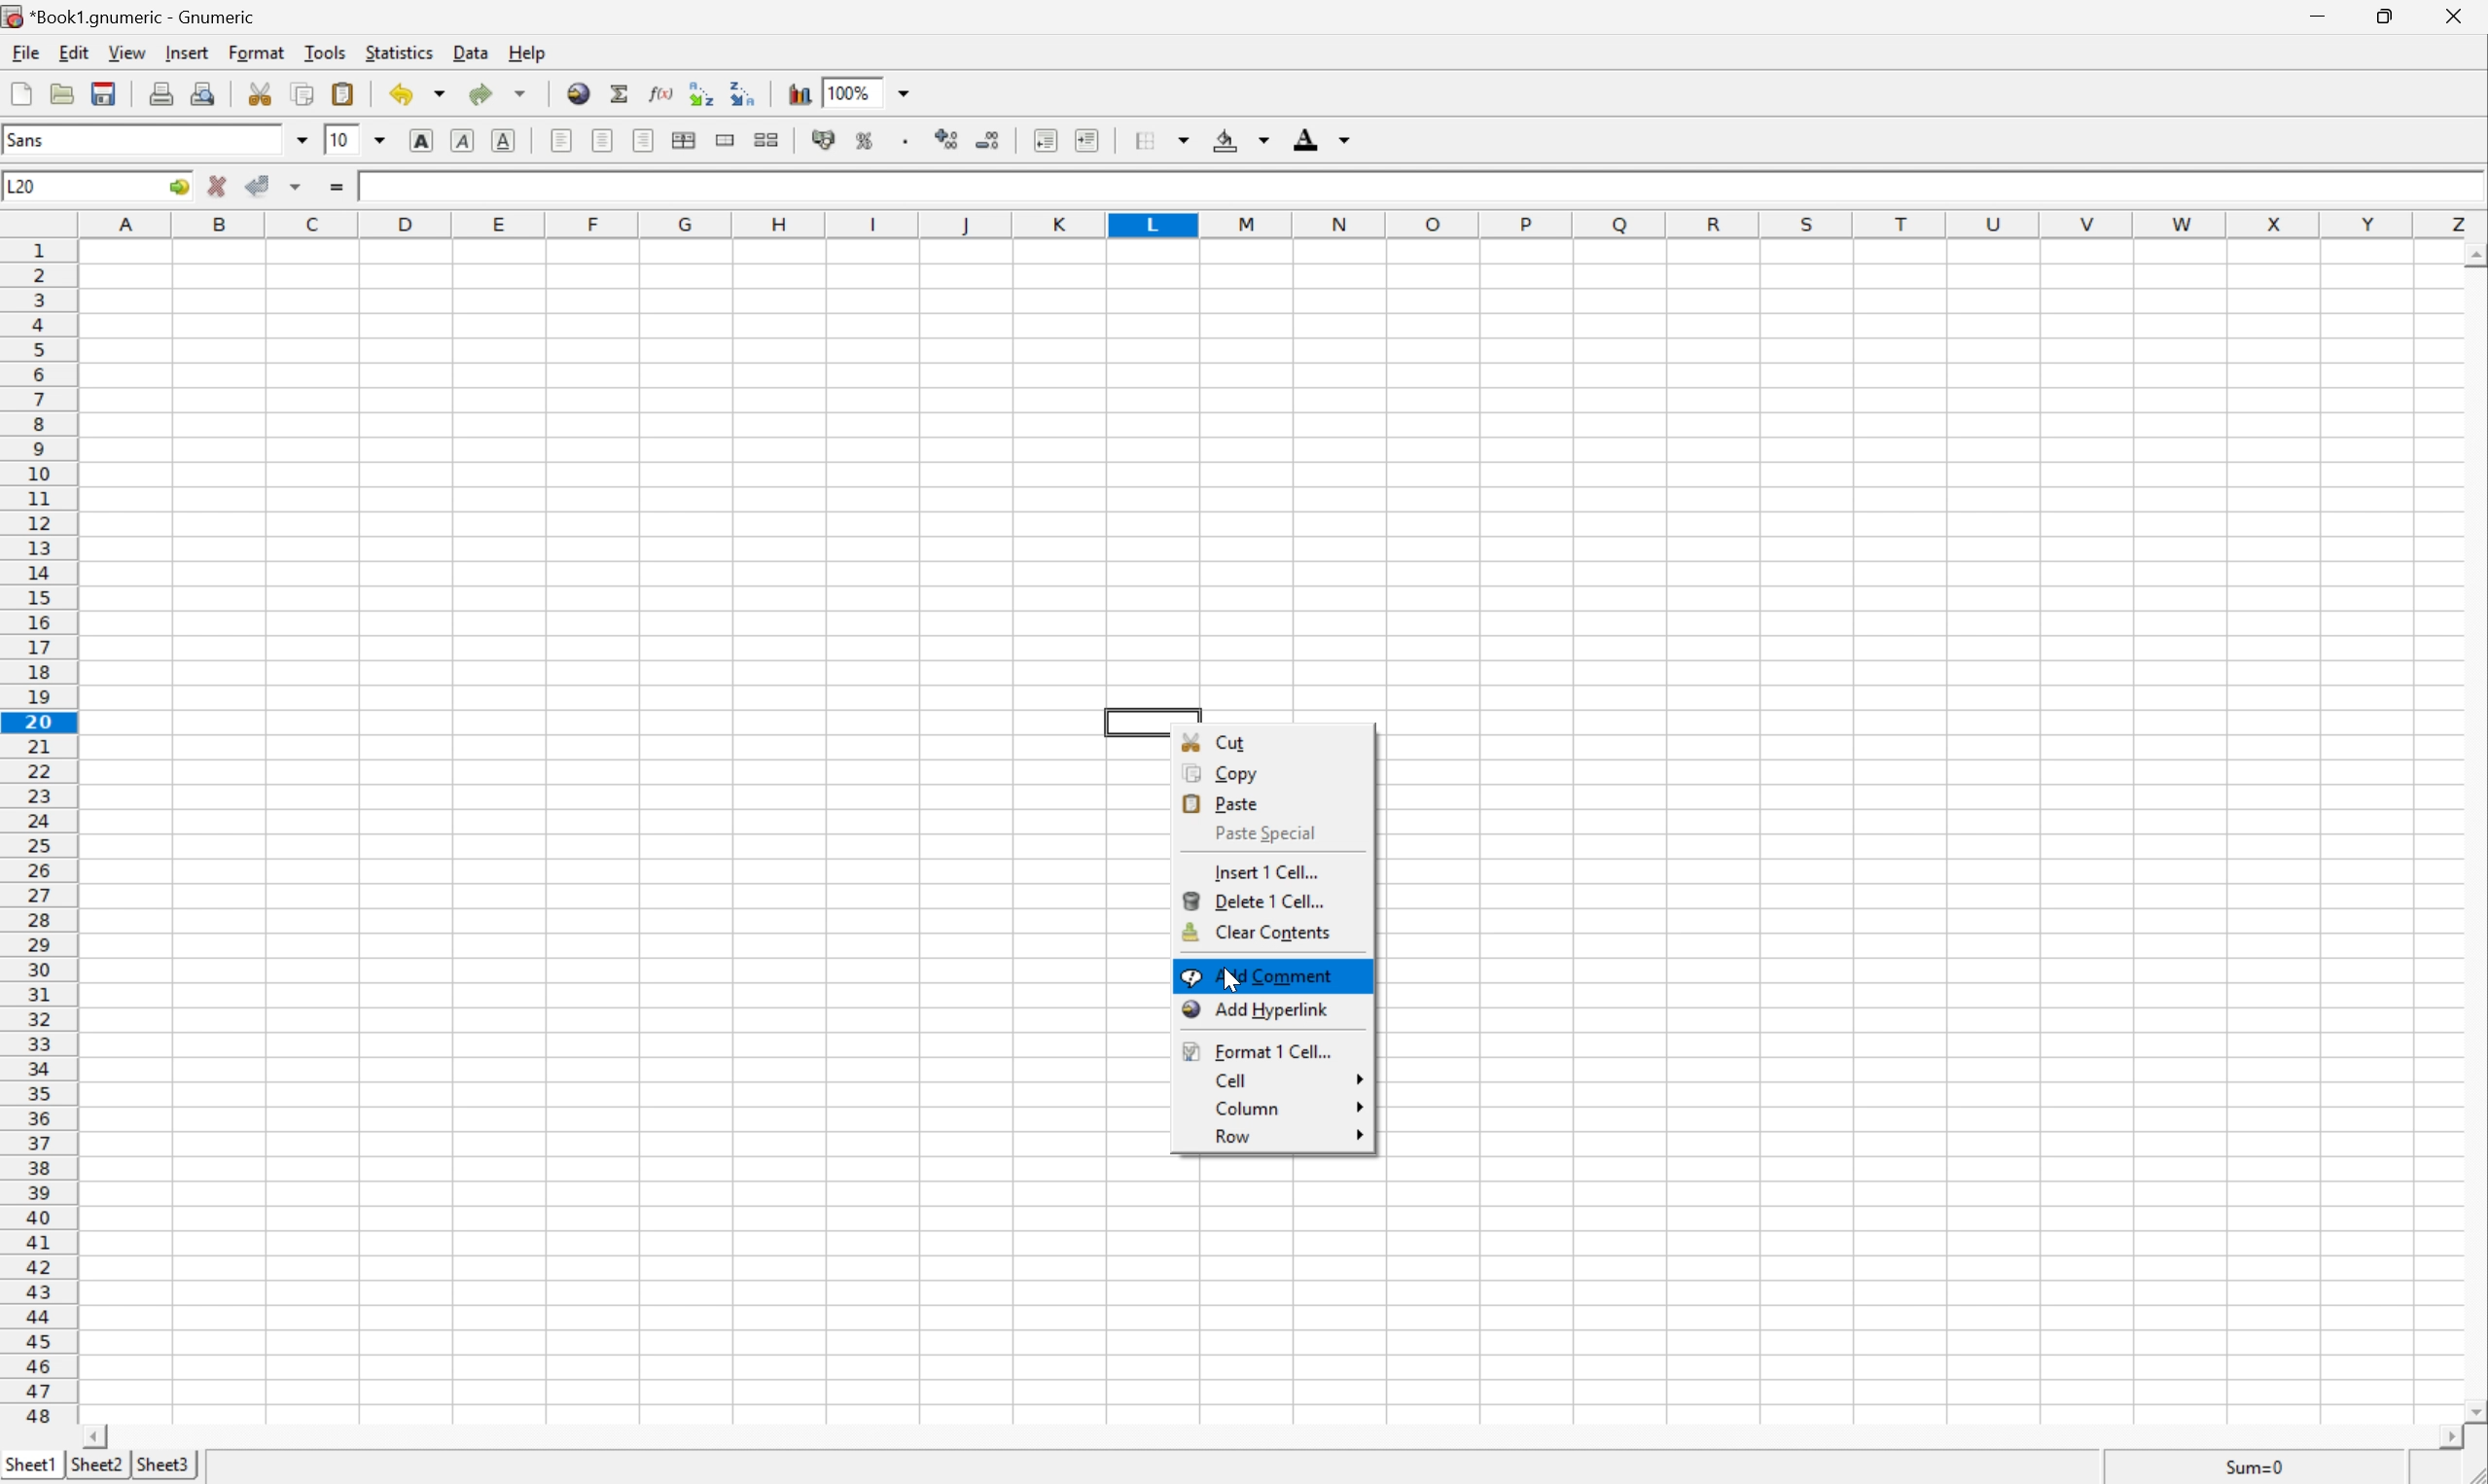  Describe the element at coordinates (296, 187) in the screenshot. I see `Accept changes in multiple cells` at that location.